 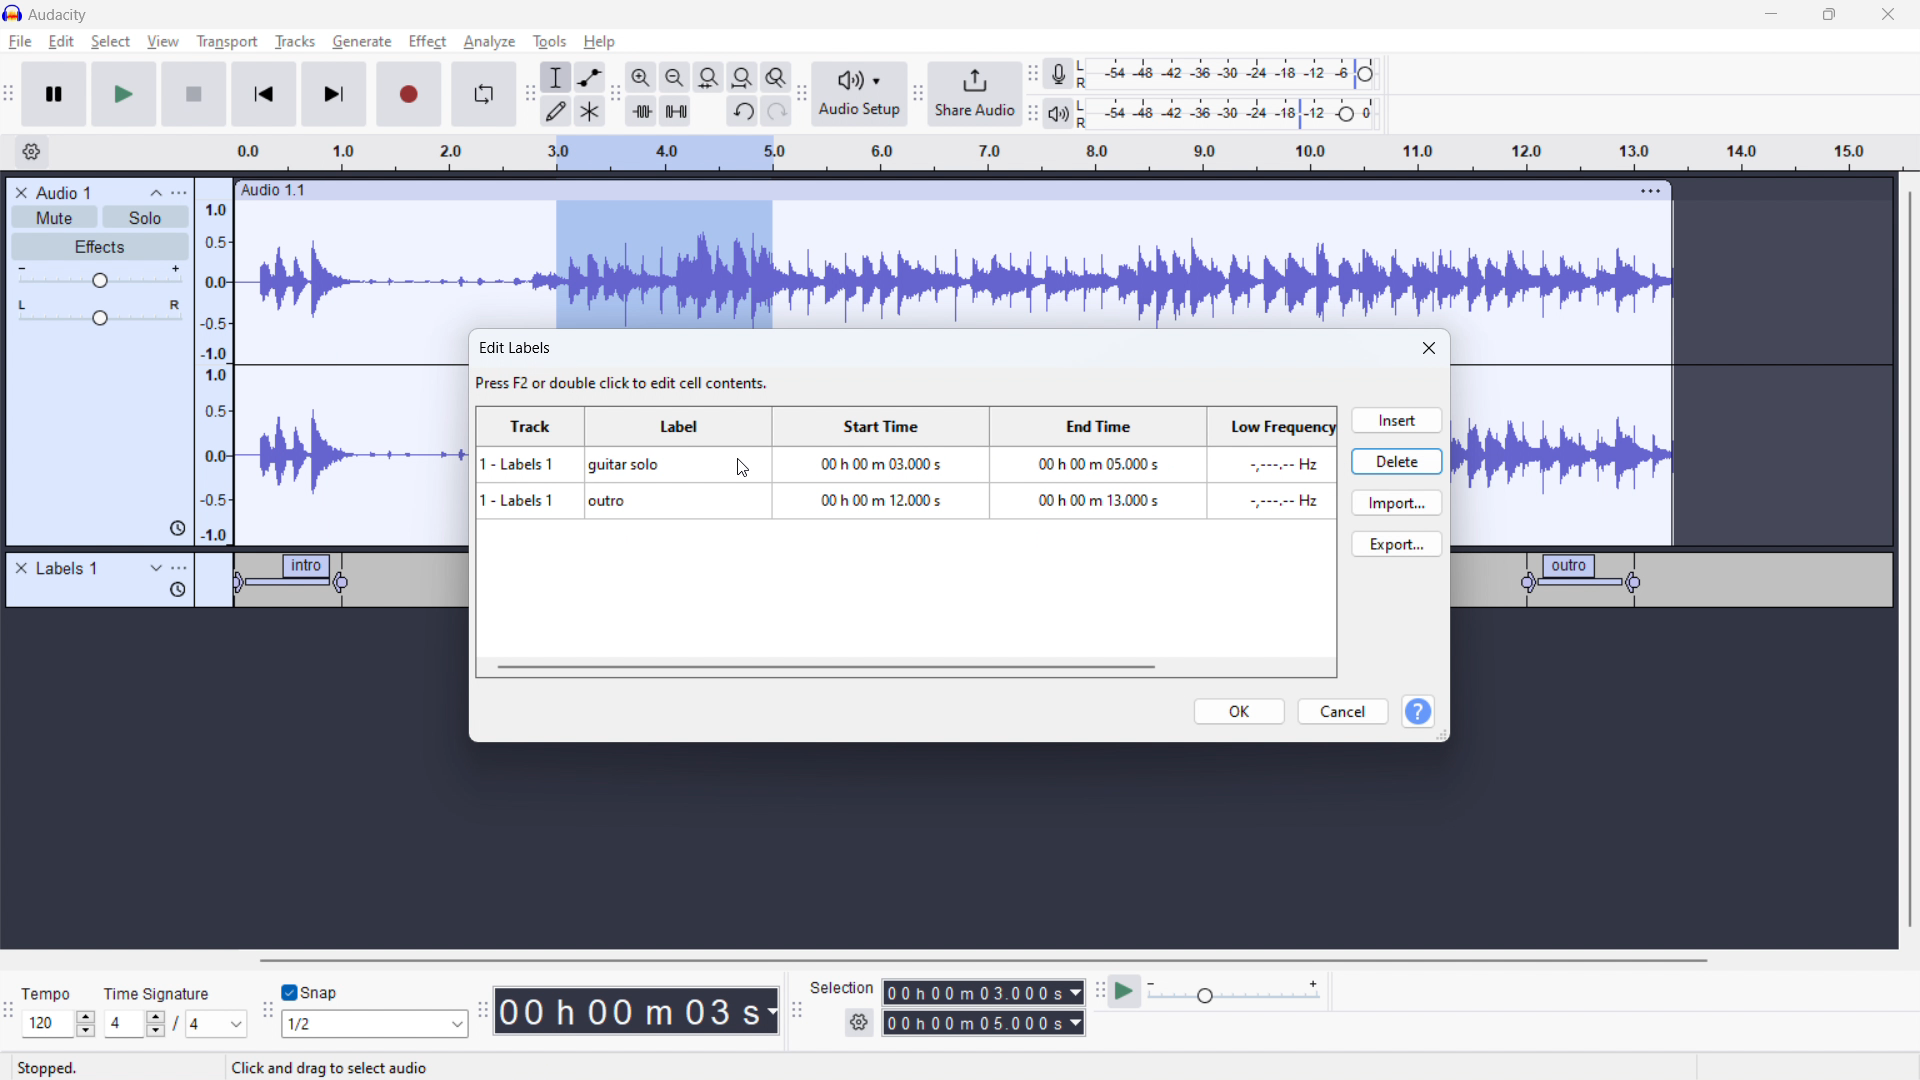 What do you see at coordinates (296, 583) in the screenshot?
I see `label 1` at bounding box center [296, 583].